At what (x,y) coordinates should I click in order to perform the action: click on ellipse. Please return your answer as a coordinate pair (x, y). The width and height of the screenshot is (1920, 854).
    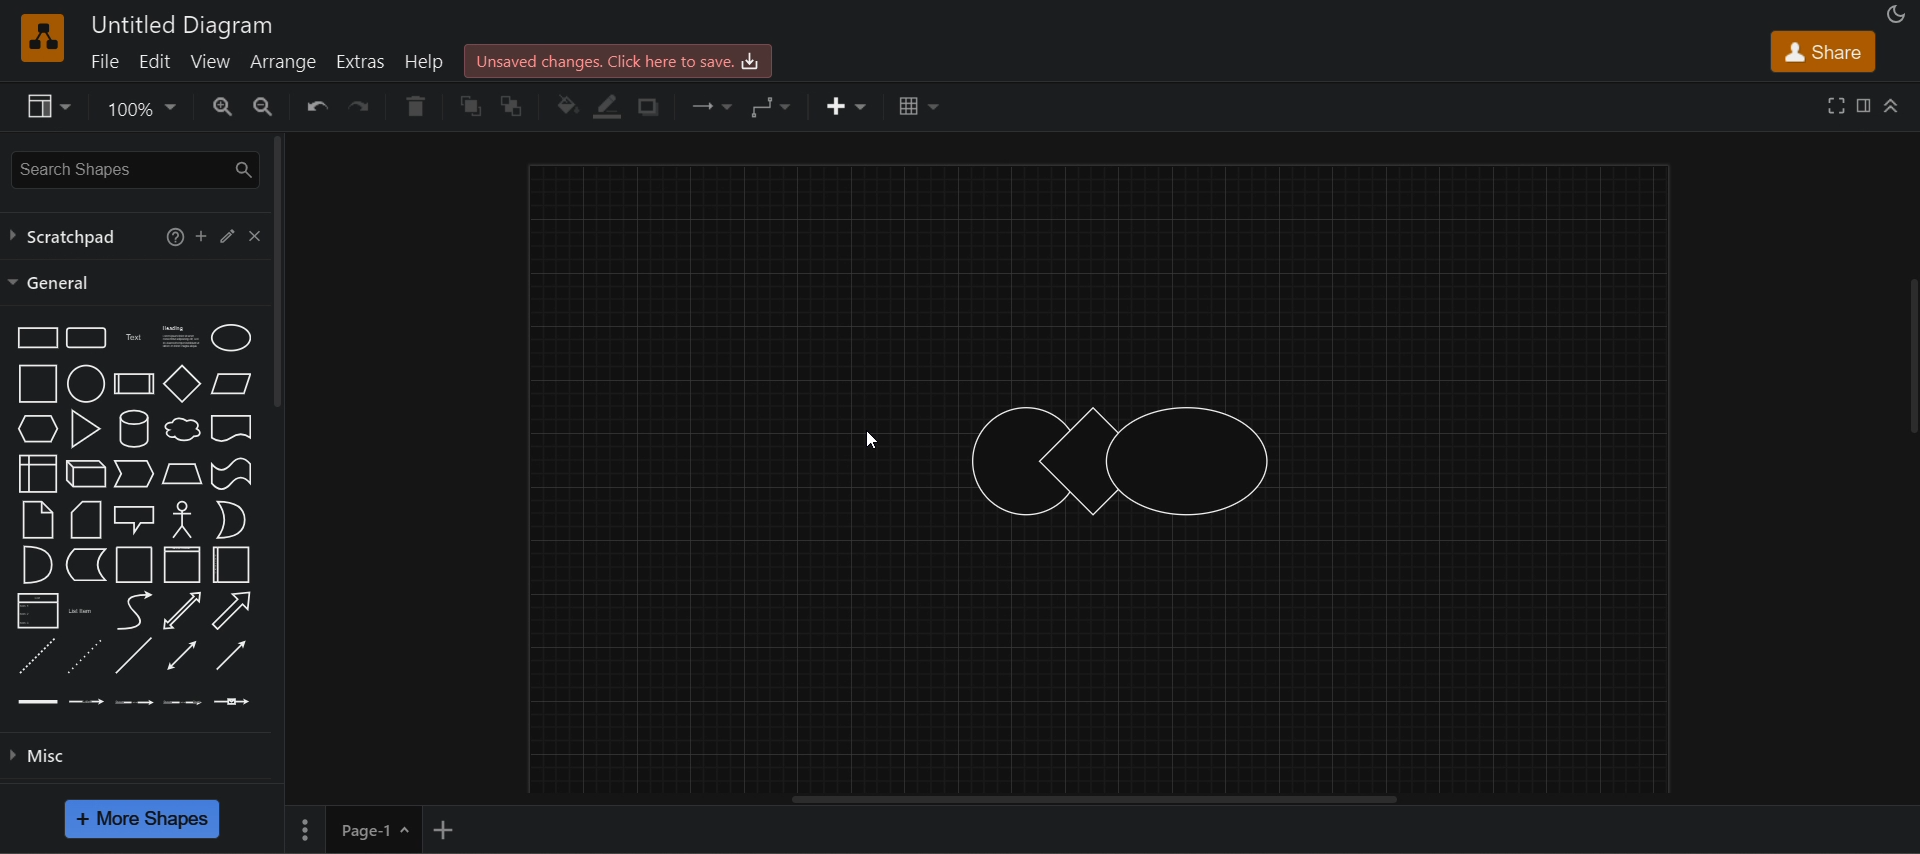
    Looking at the image, I should click on (231, 336).